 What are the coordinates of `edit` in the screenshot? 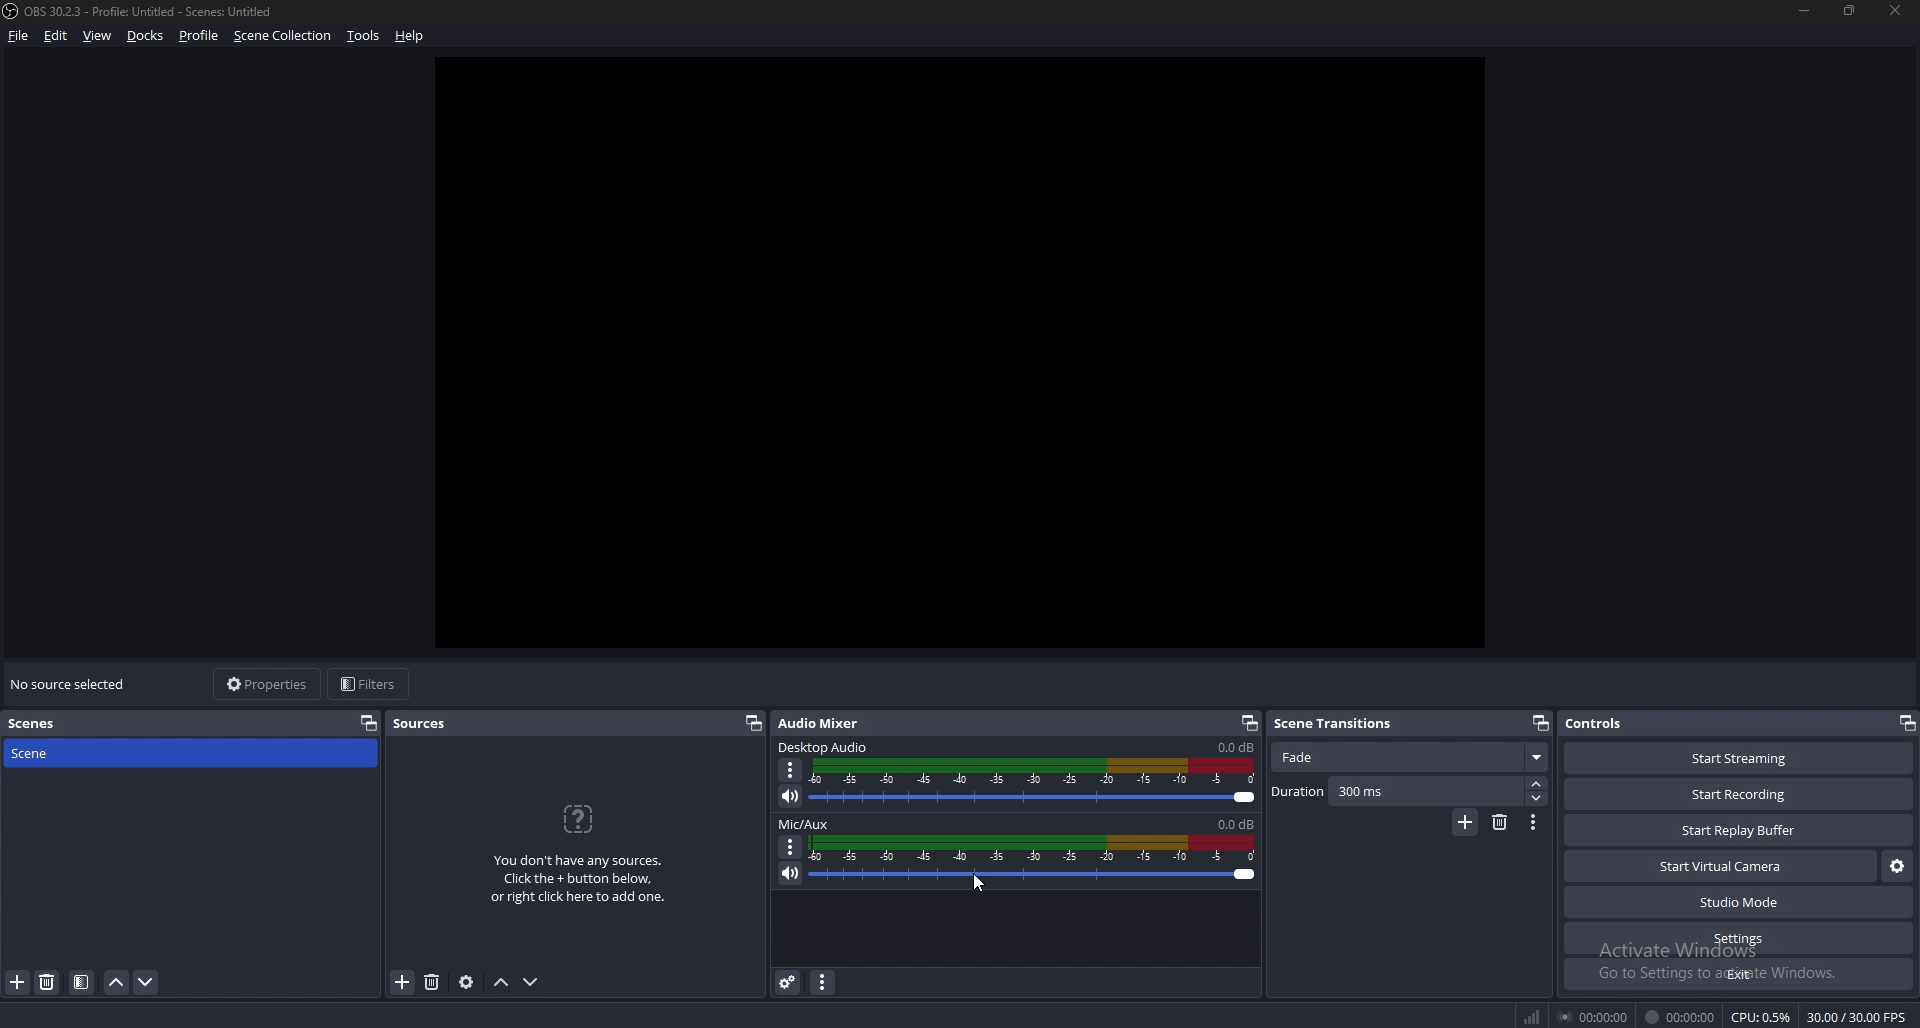 It's located at (56, 35).